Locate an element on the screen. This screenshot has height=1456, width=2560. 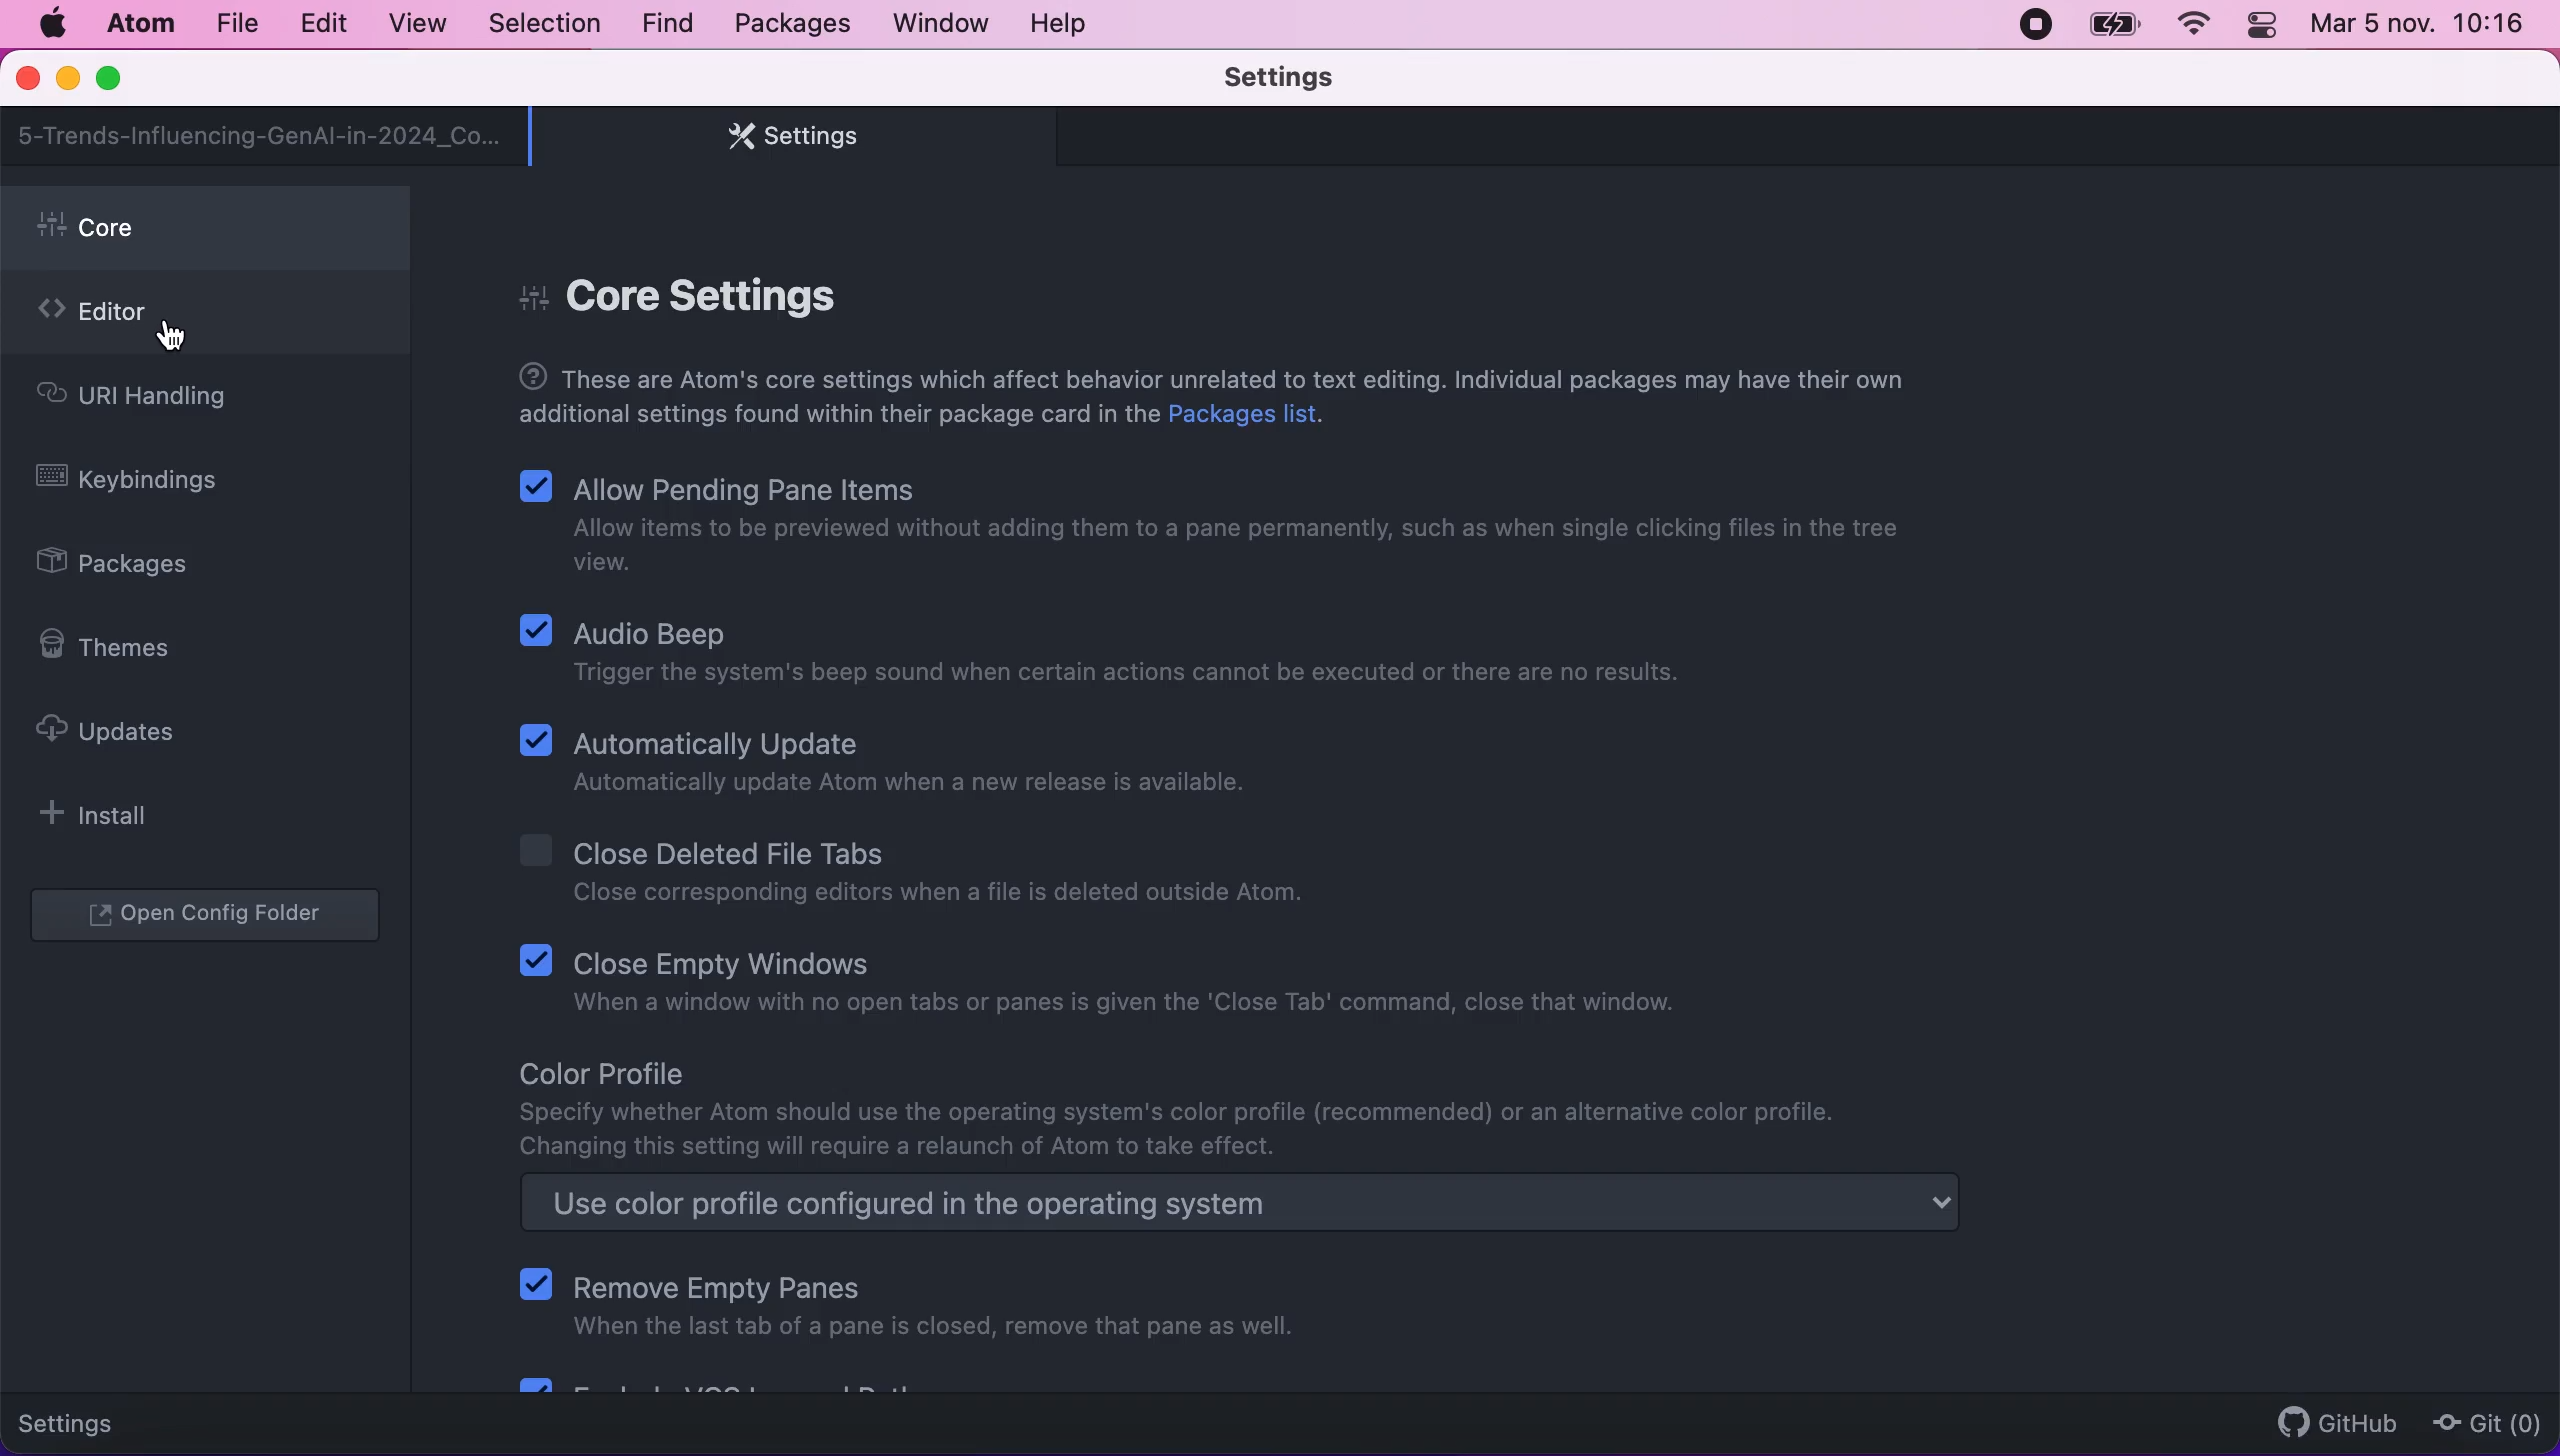
battery is located at coordinates (2114, 25).